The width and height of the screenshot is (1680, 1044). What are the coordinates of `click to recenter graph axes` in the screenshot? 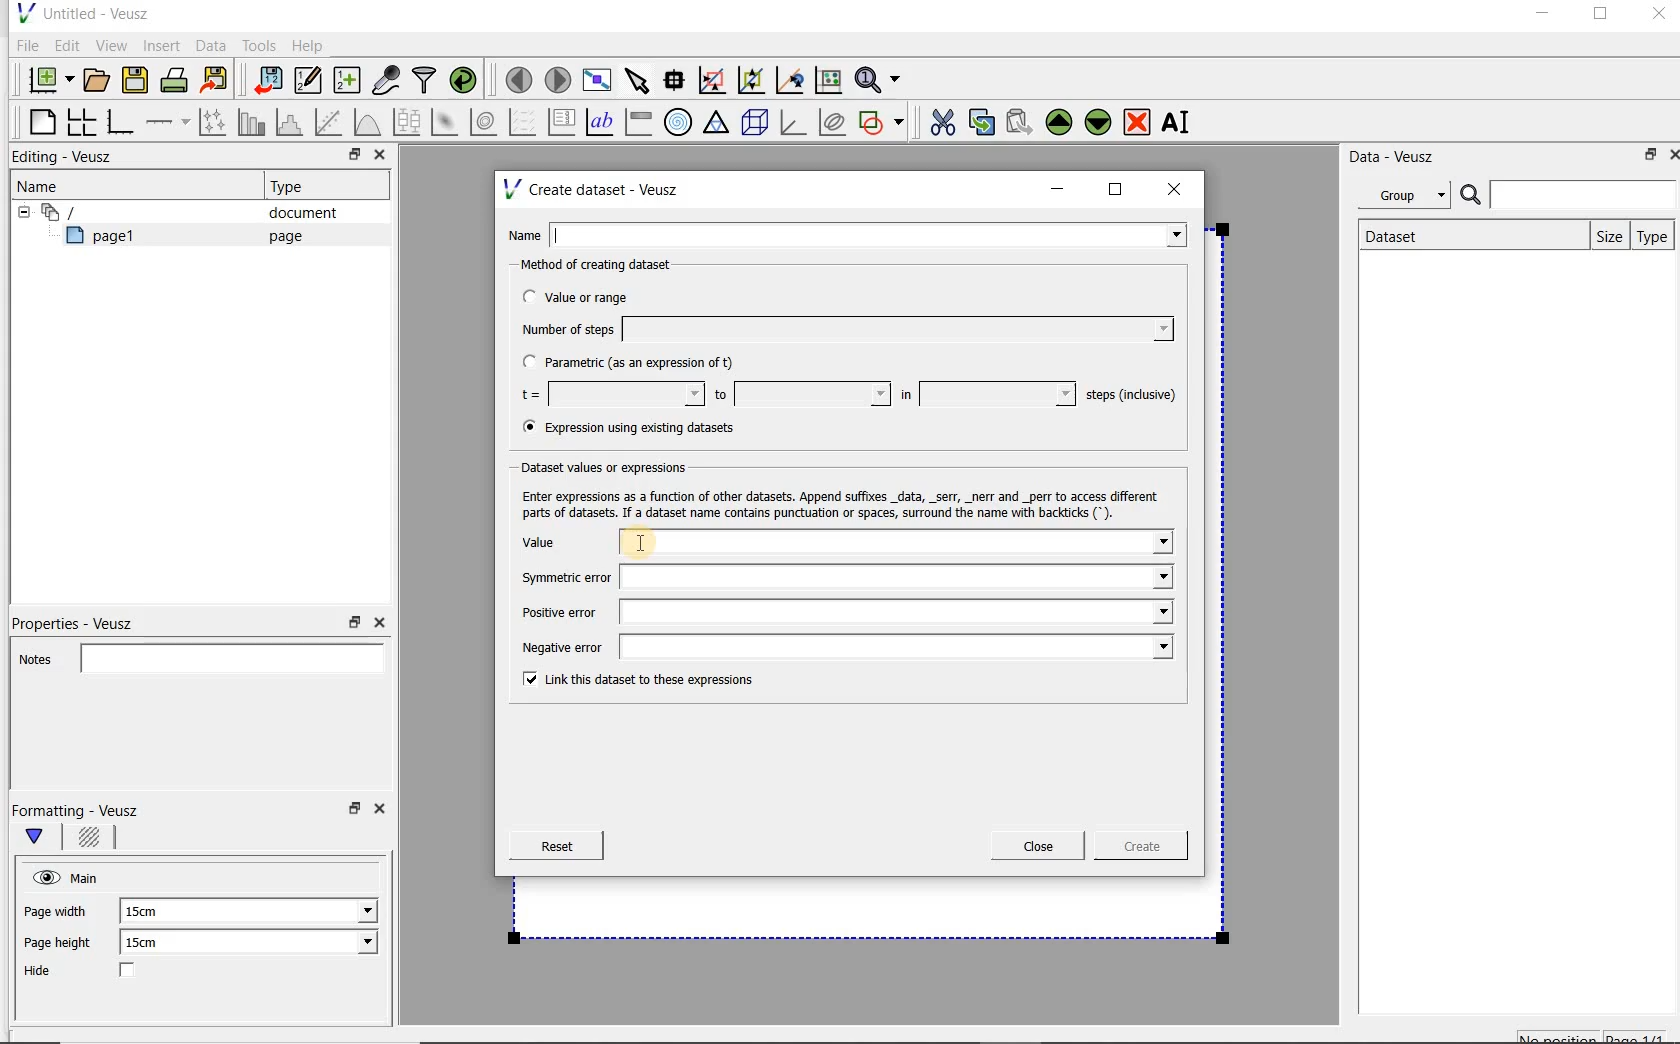 It's located at (791, 81).